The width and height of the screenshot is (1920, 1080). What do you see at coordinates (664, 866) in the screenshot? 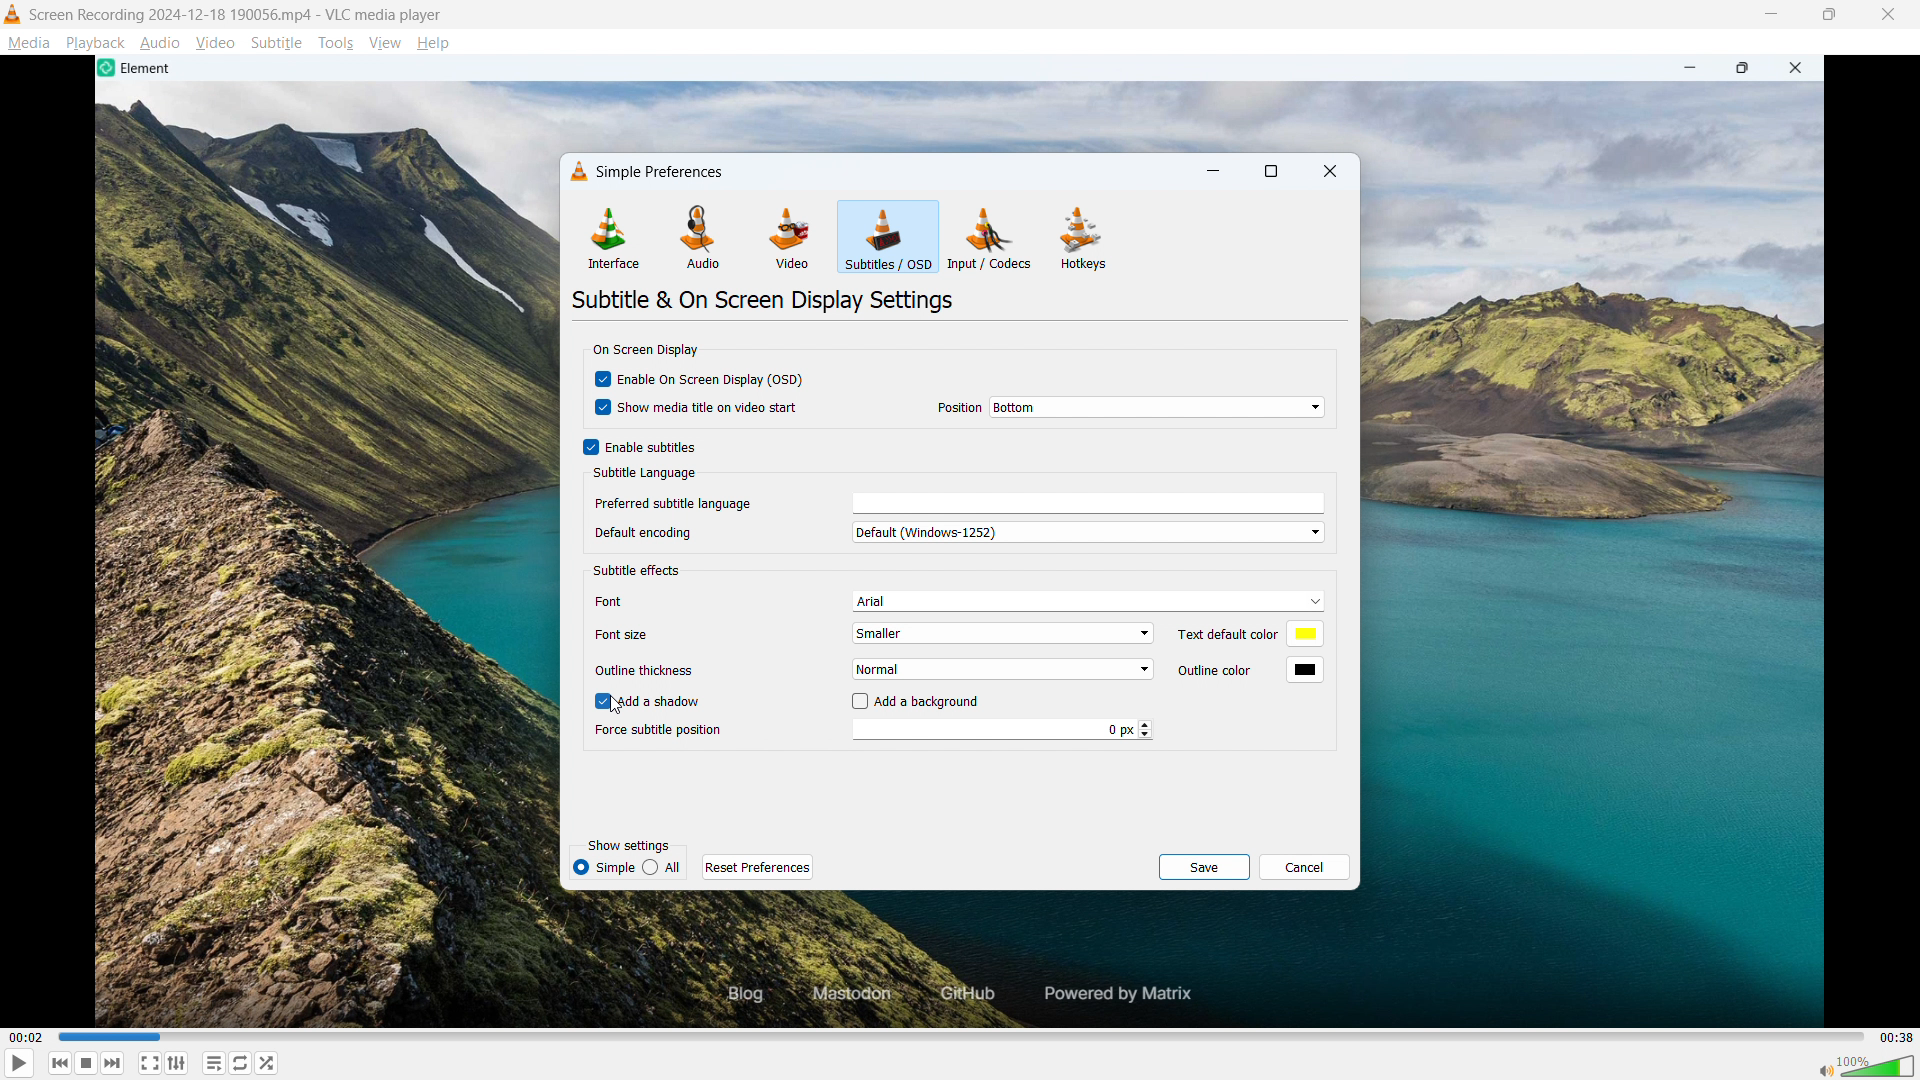
I see `all` at bounding box center [664, 866].